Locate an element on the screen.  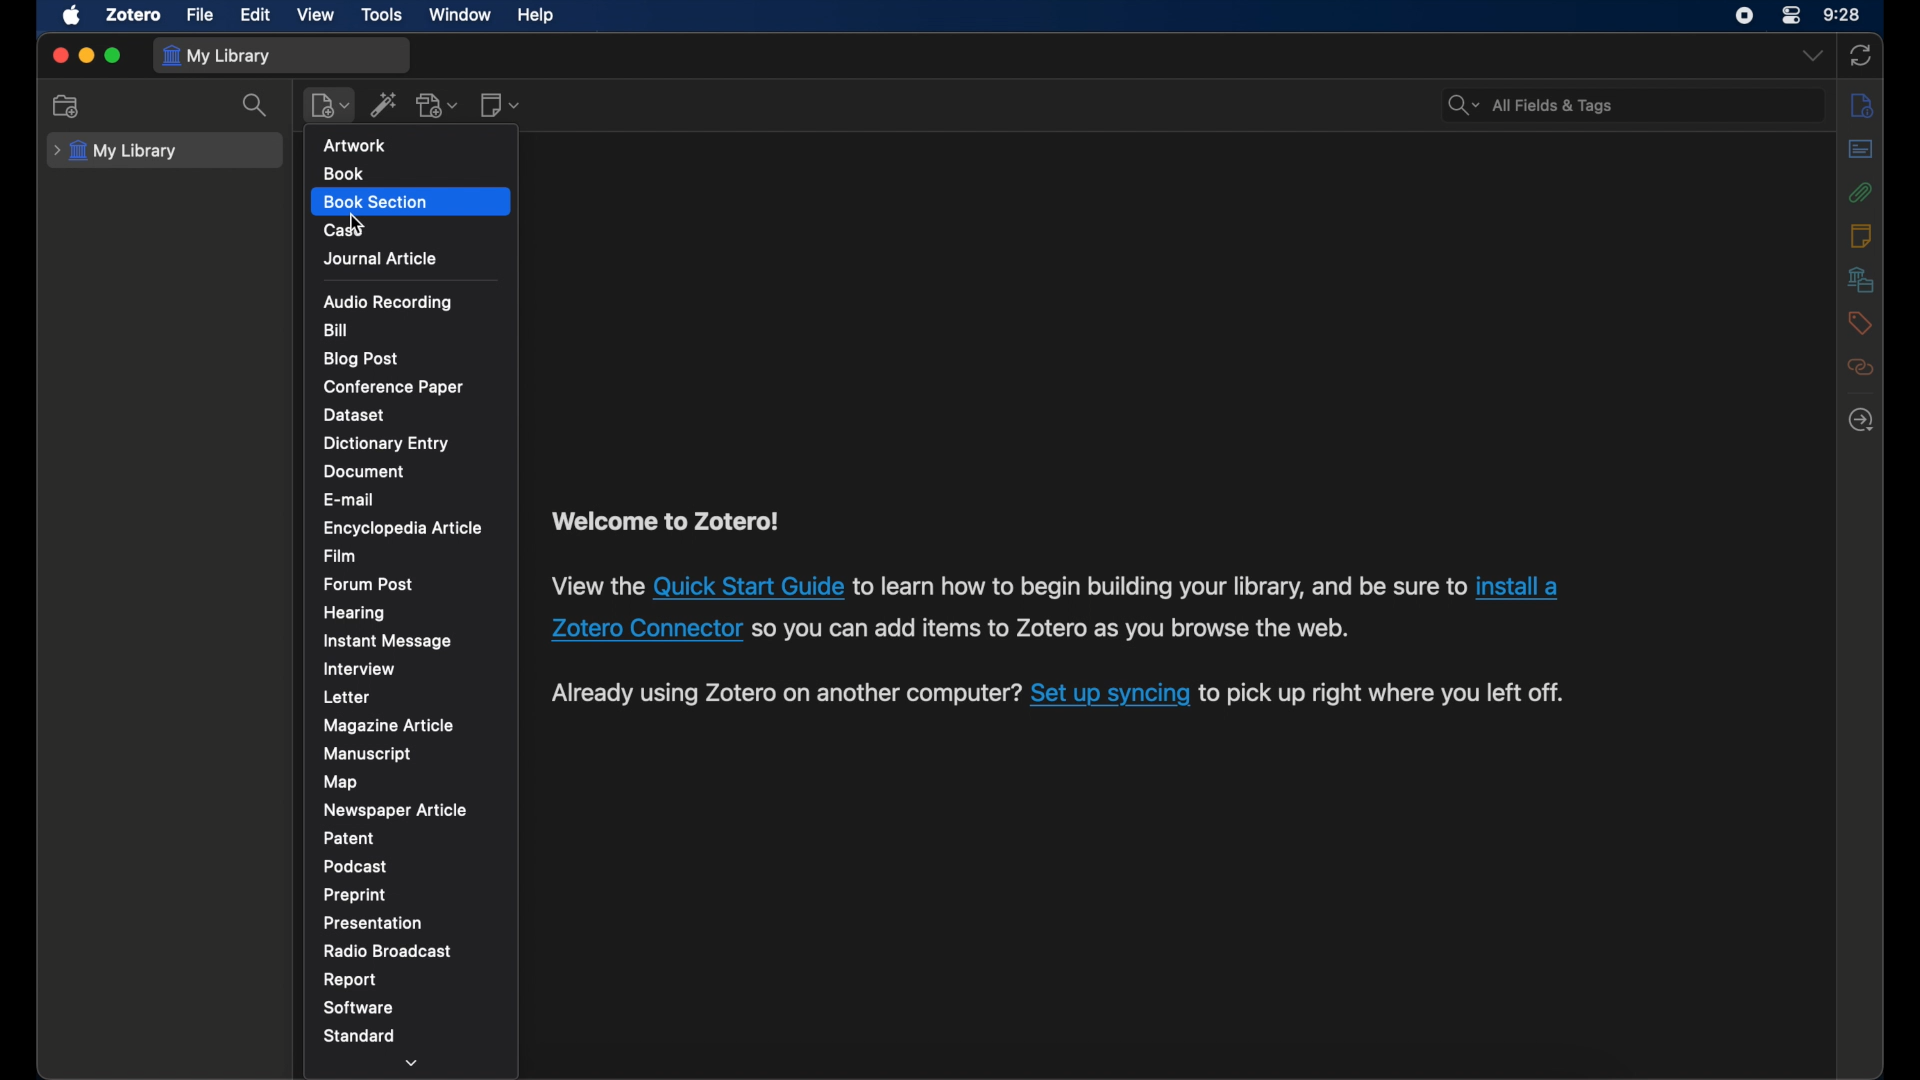
add attachment is located at coordinates (437, 105).